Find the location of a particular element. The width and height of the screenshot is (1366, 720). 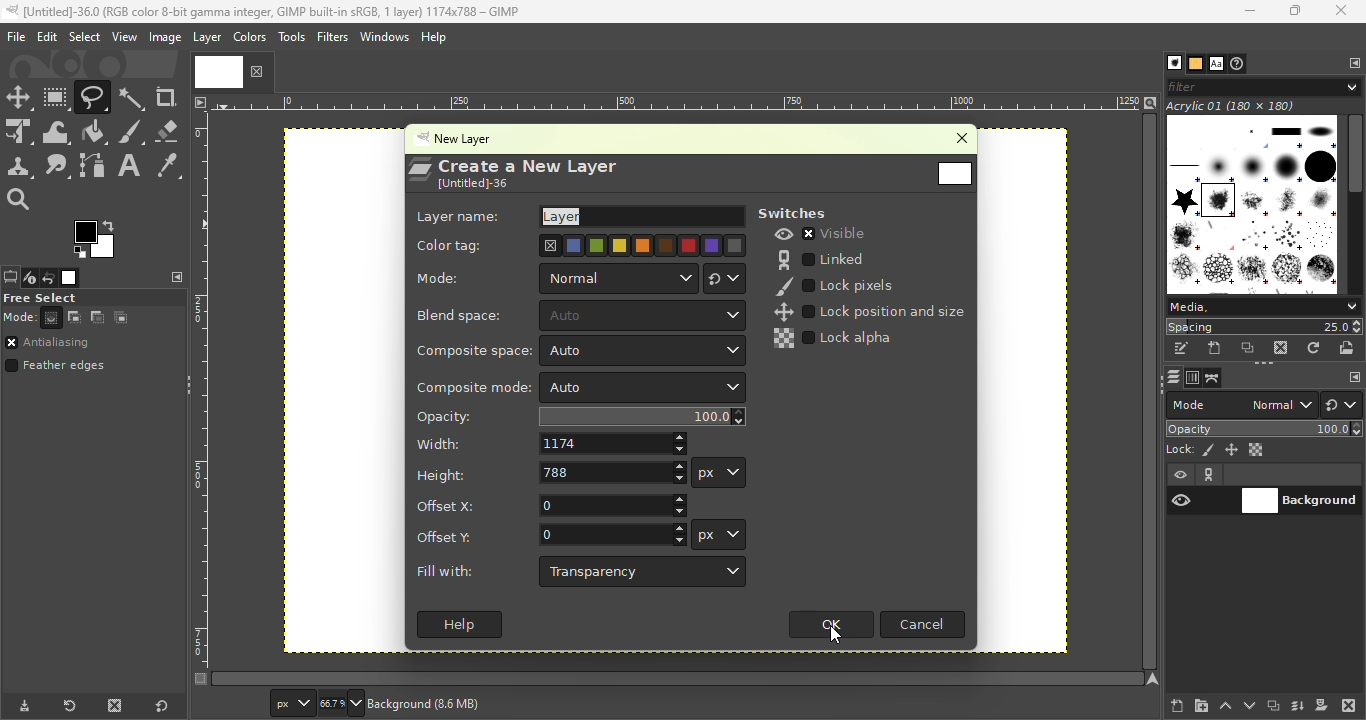

Rectangle select tool is located at coordinates (57, 97).